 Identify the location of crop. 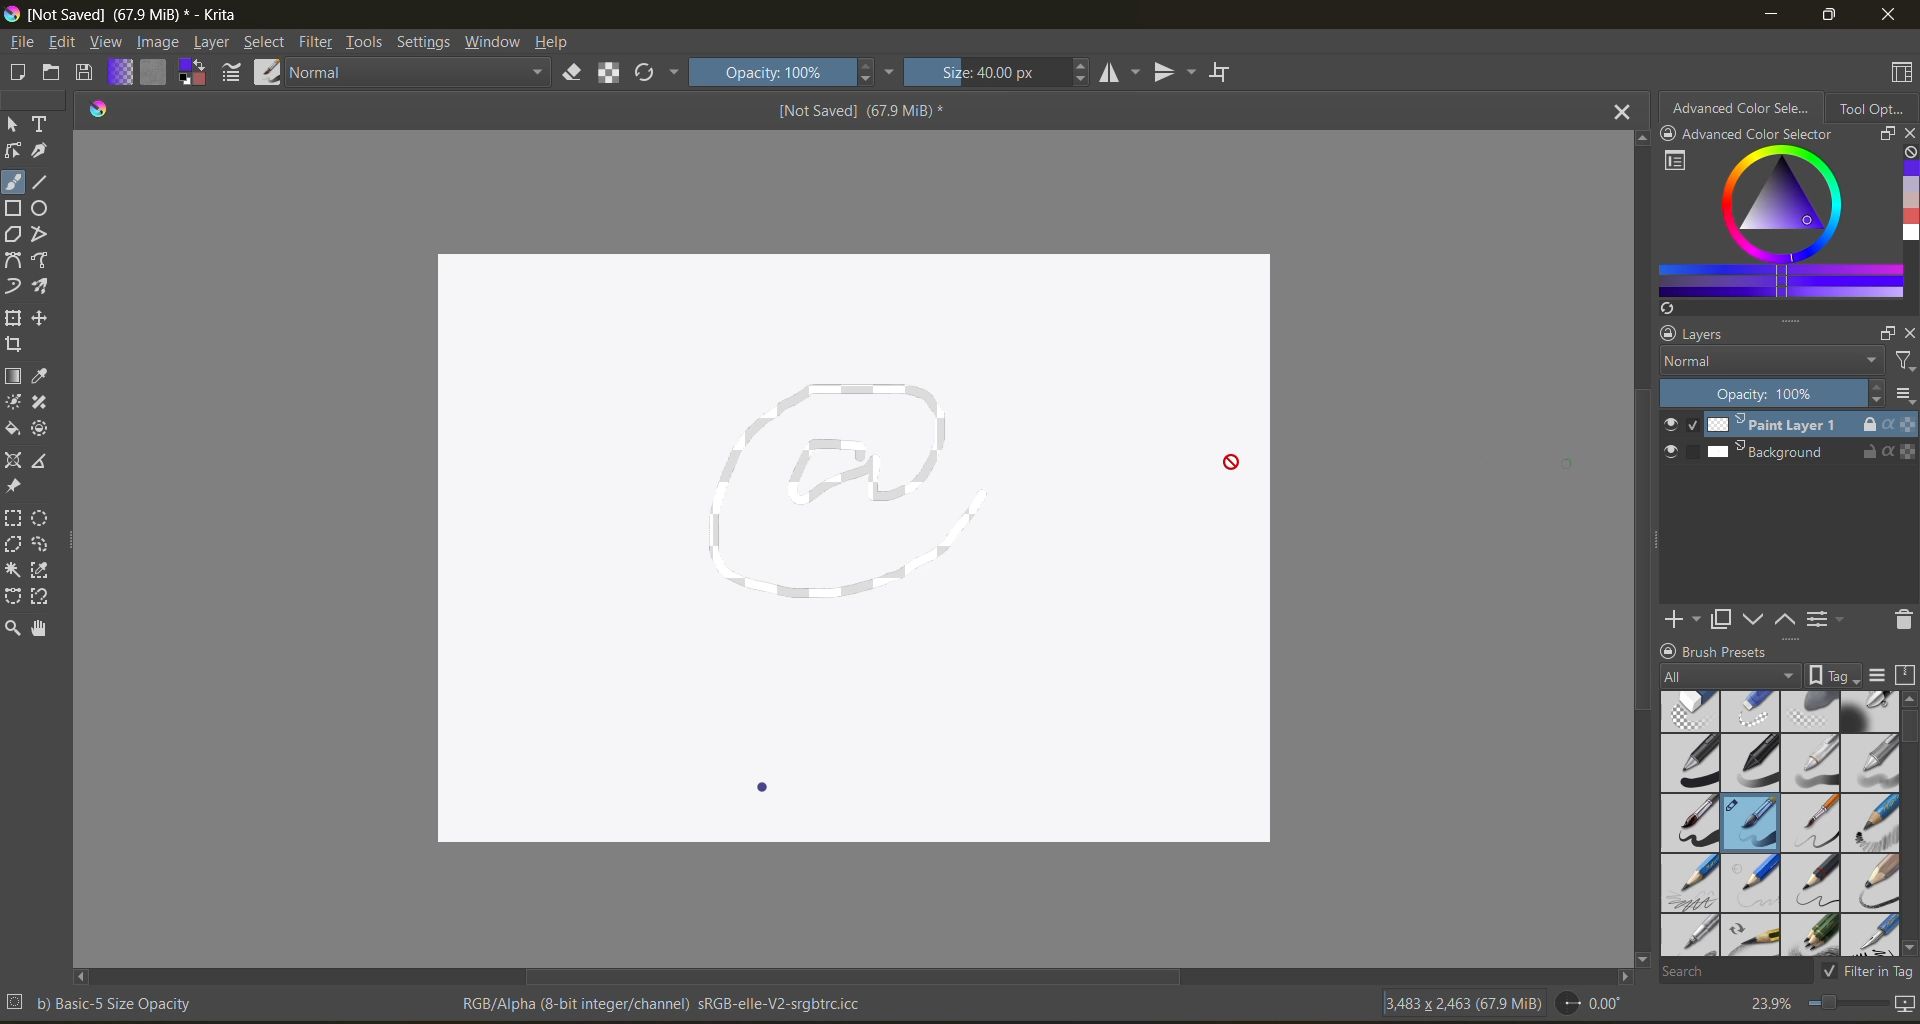
(13, 345).